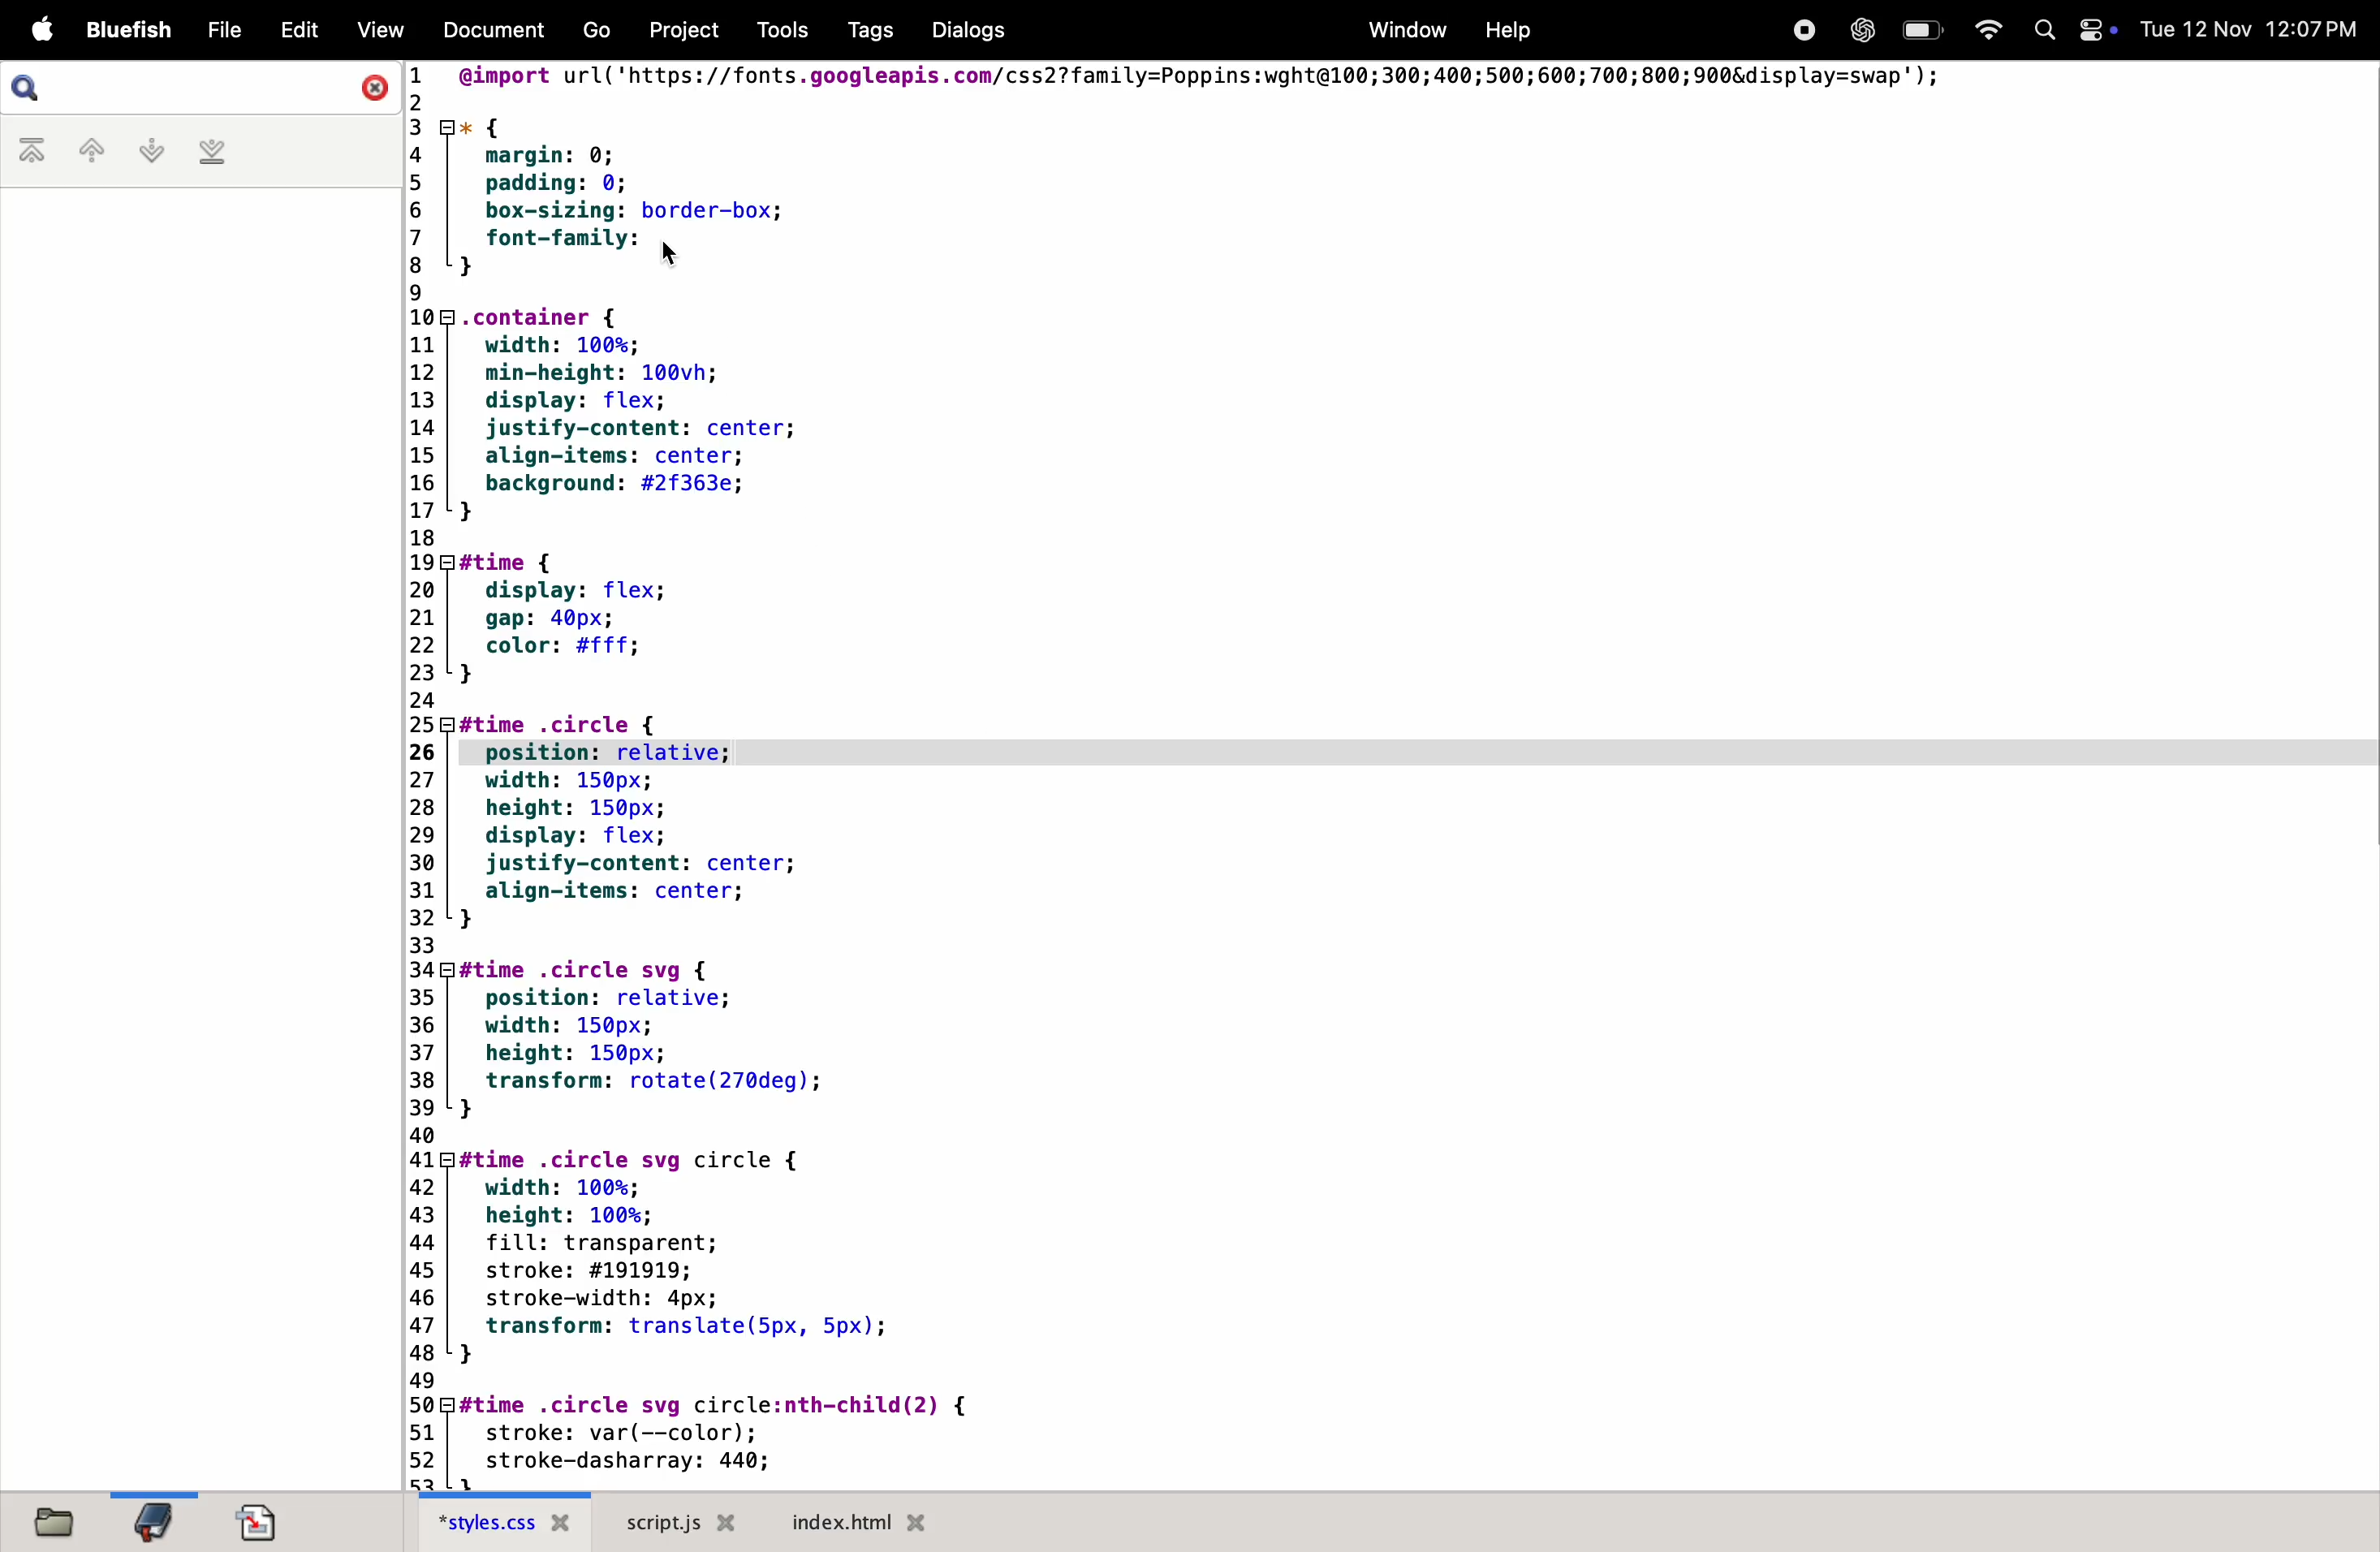  Describe the element at coordinates (853, 1521) in the screenshot. I see `index.html` at that location.